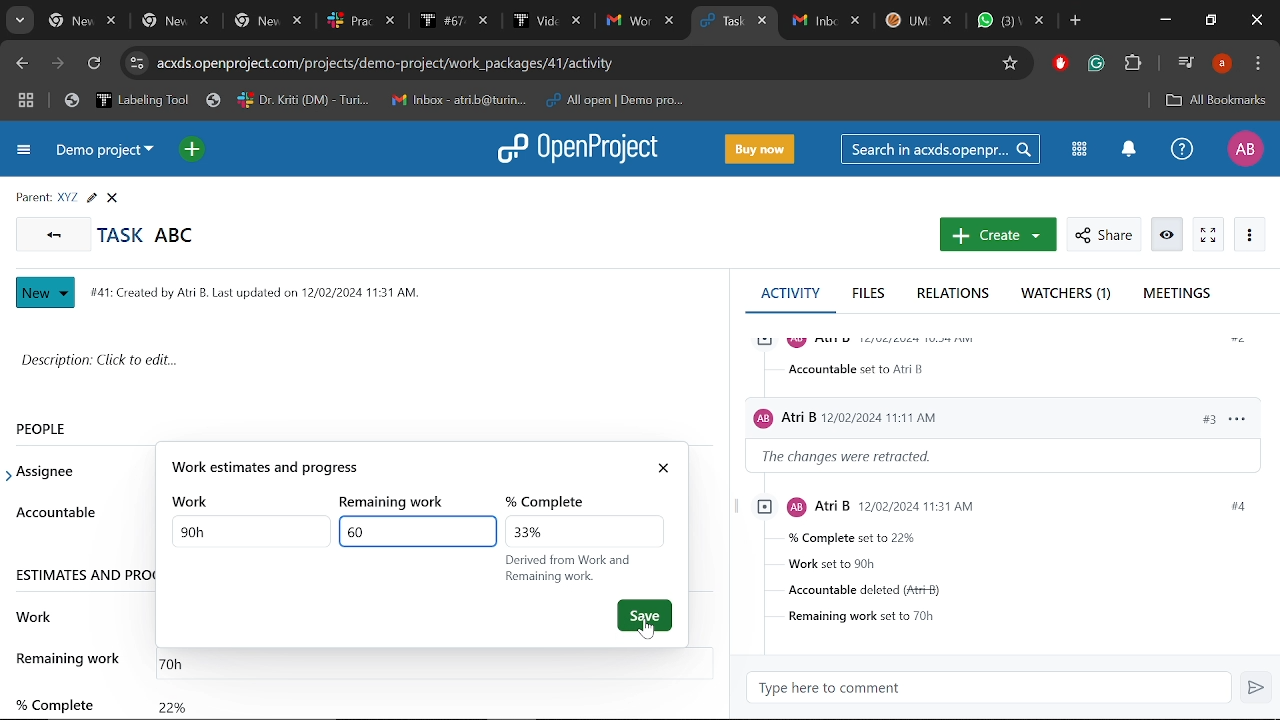  What do you see at coordinates (1254, 21) in the screenshot?
I see `Close` at bounding box center [1254, 21].